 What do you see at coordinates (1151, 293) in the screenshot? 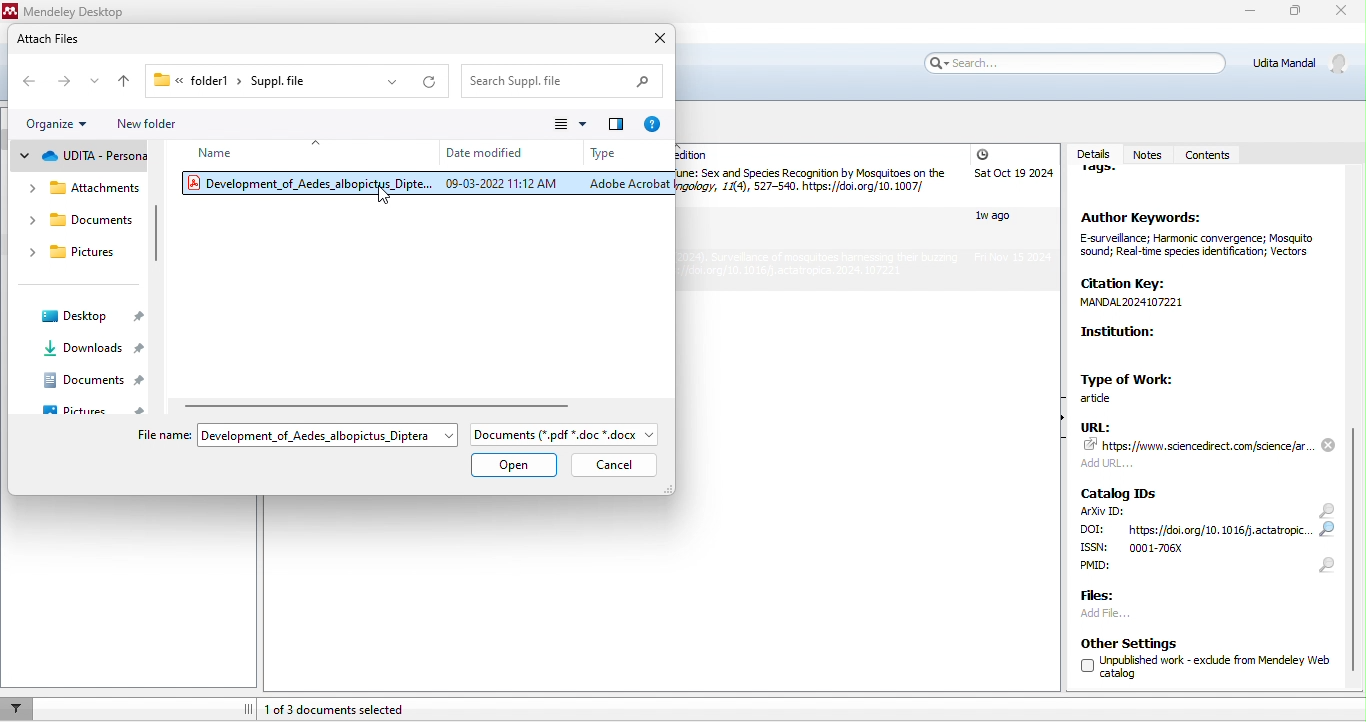
I see `Citation Key:
MANDAL2024107221` at bounding box center [1151, 293].